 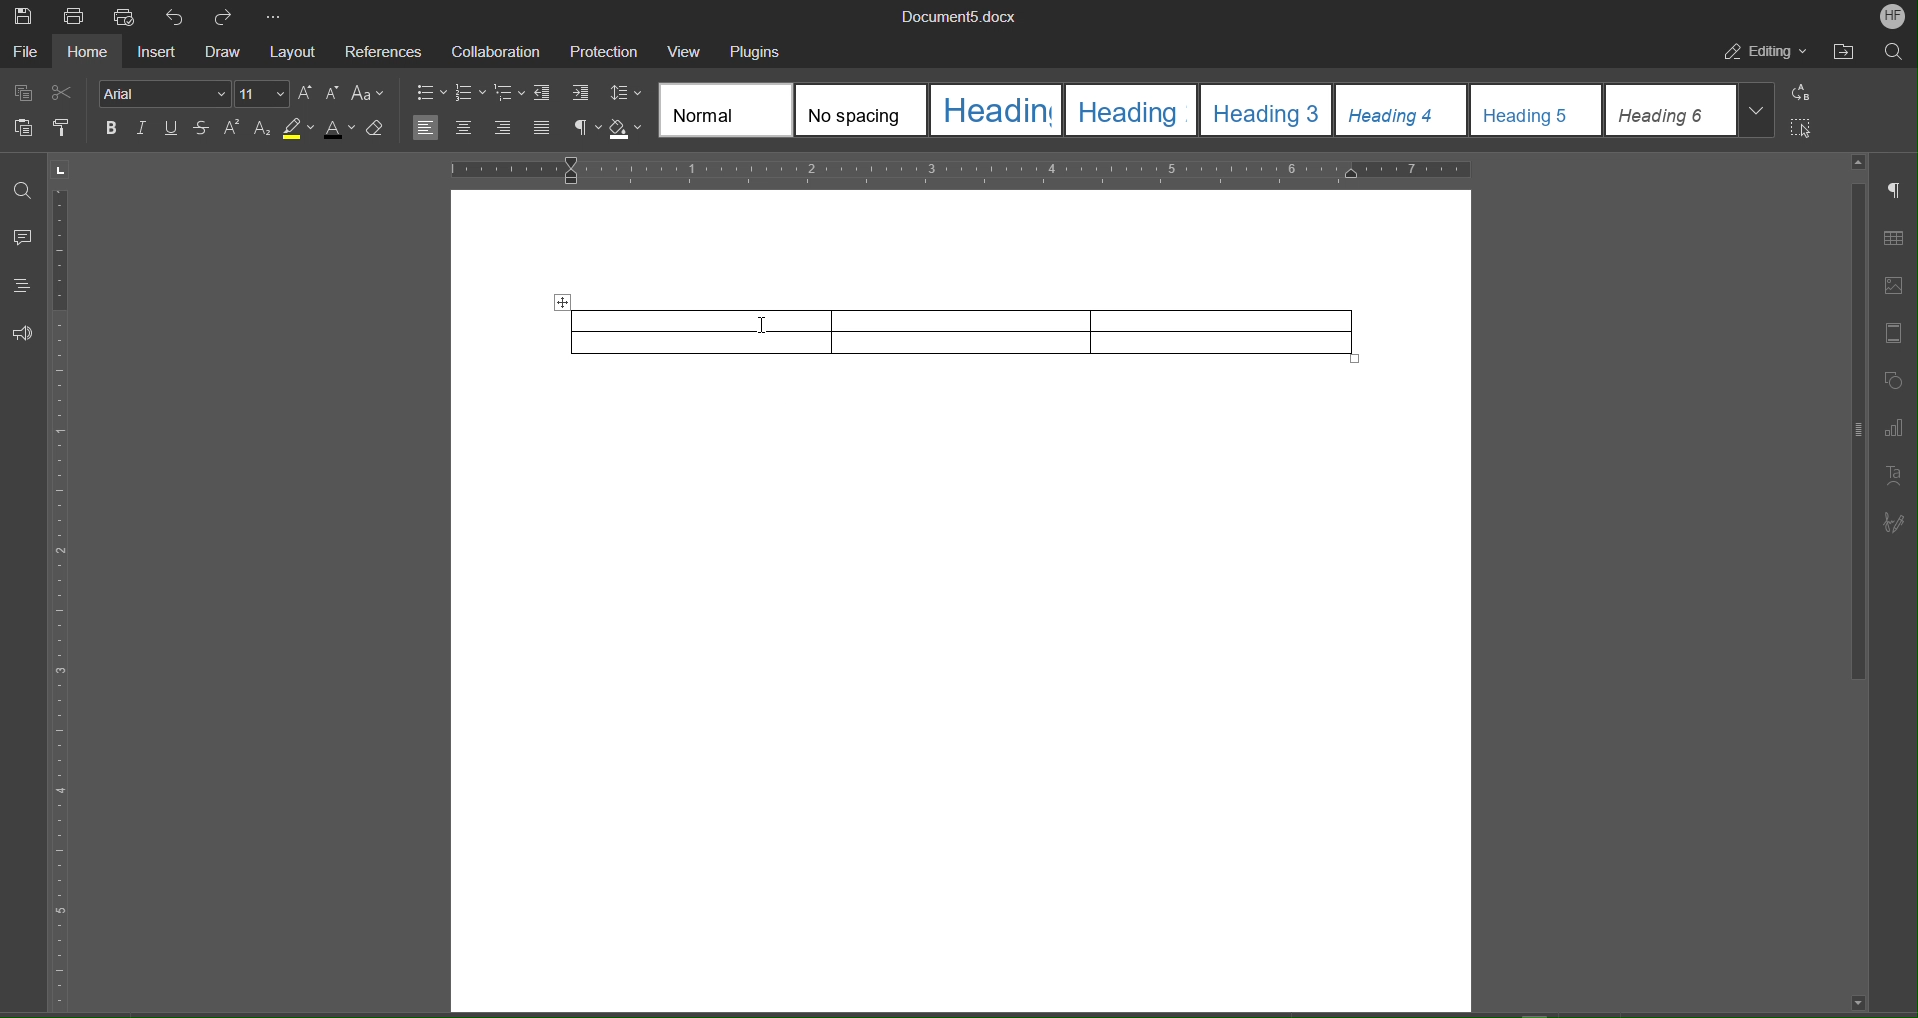 What do you see at coordinates (299, 128) in the screenshot?
I see `Highlight` at bounding box center [299, 128].